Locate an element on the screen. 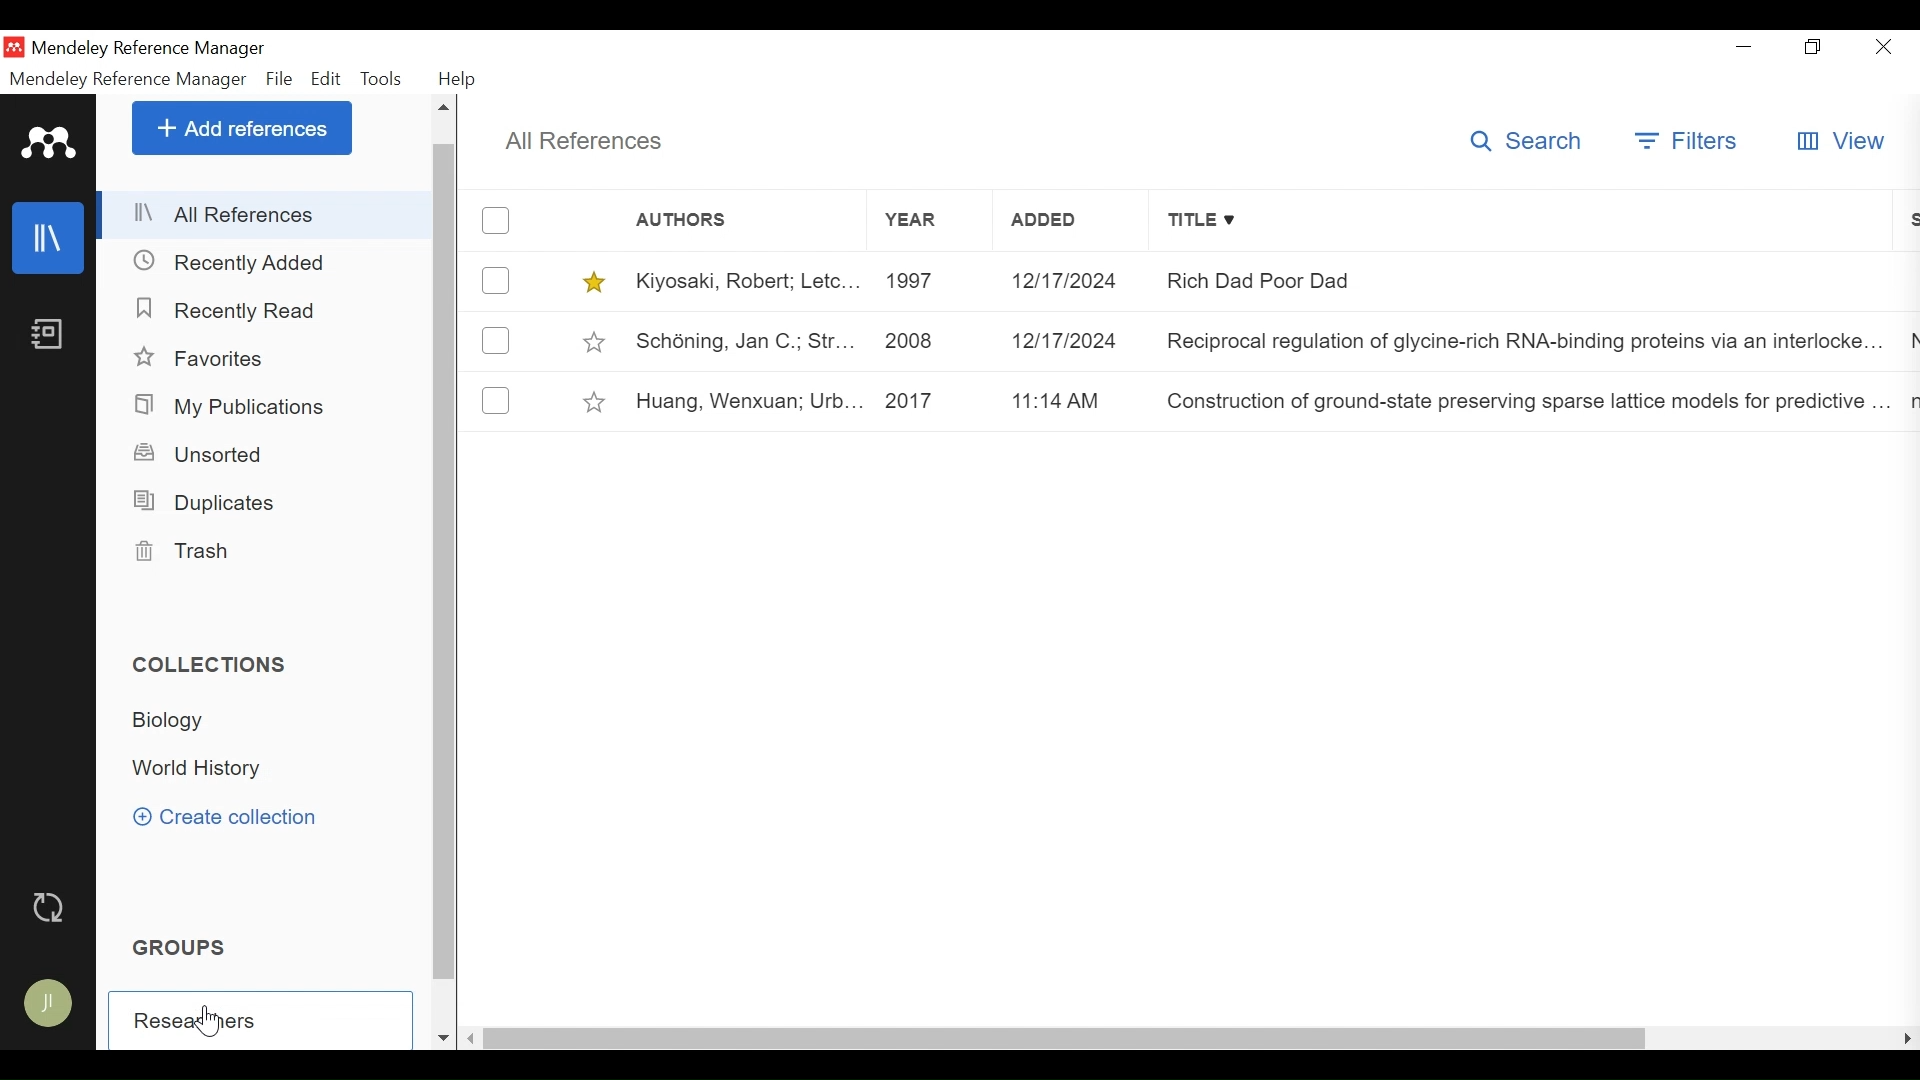 This screenshot has height=1080, width=1920. 12/12/2024 is located at coordinates (1071, 281).